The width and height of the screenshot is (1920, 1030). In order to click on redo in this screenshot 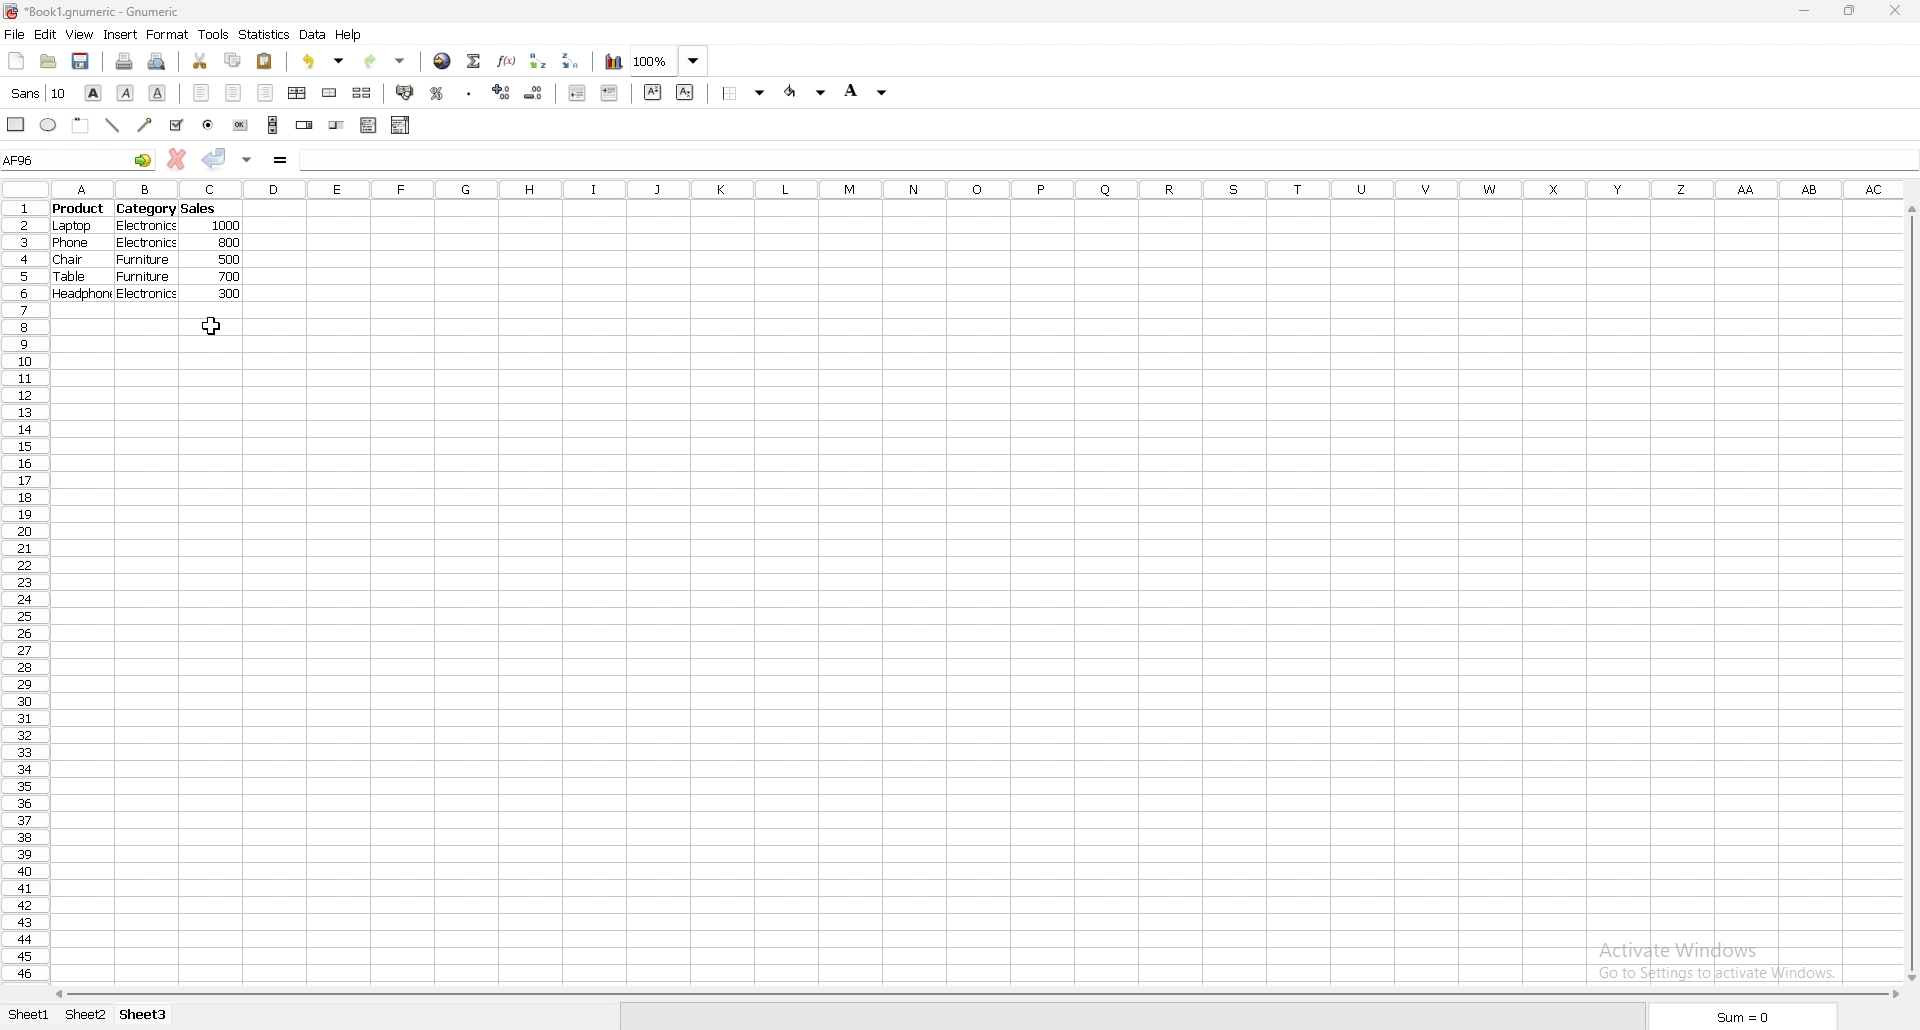, I will do `click(386, 60)`.